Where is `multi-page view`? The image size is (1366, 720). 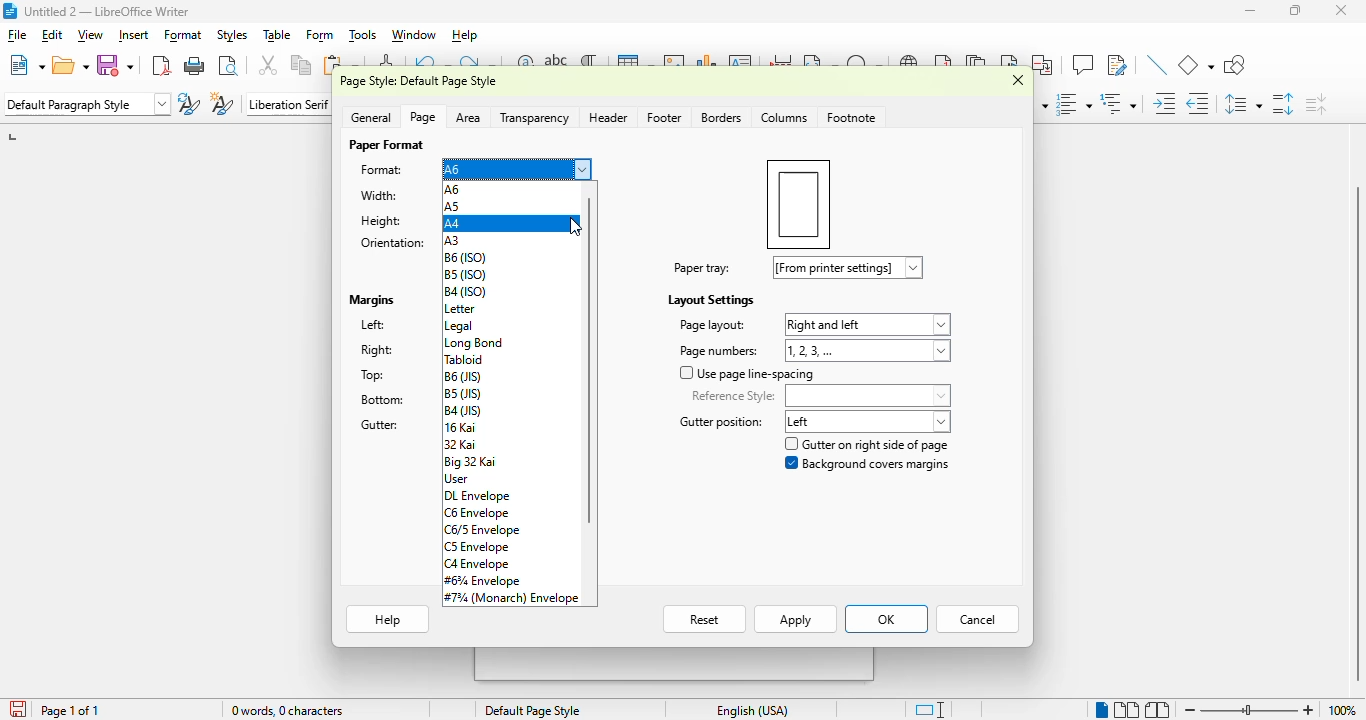 multi-page view is located at coordinates (1126, 710).